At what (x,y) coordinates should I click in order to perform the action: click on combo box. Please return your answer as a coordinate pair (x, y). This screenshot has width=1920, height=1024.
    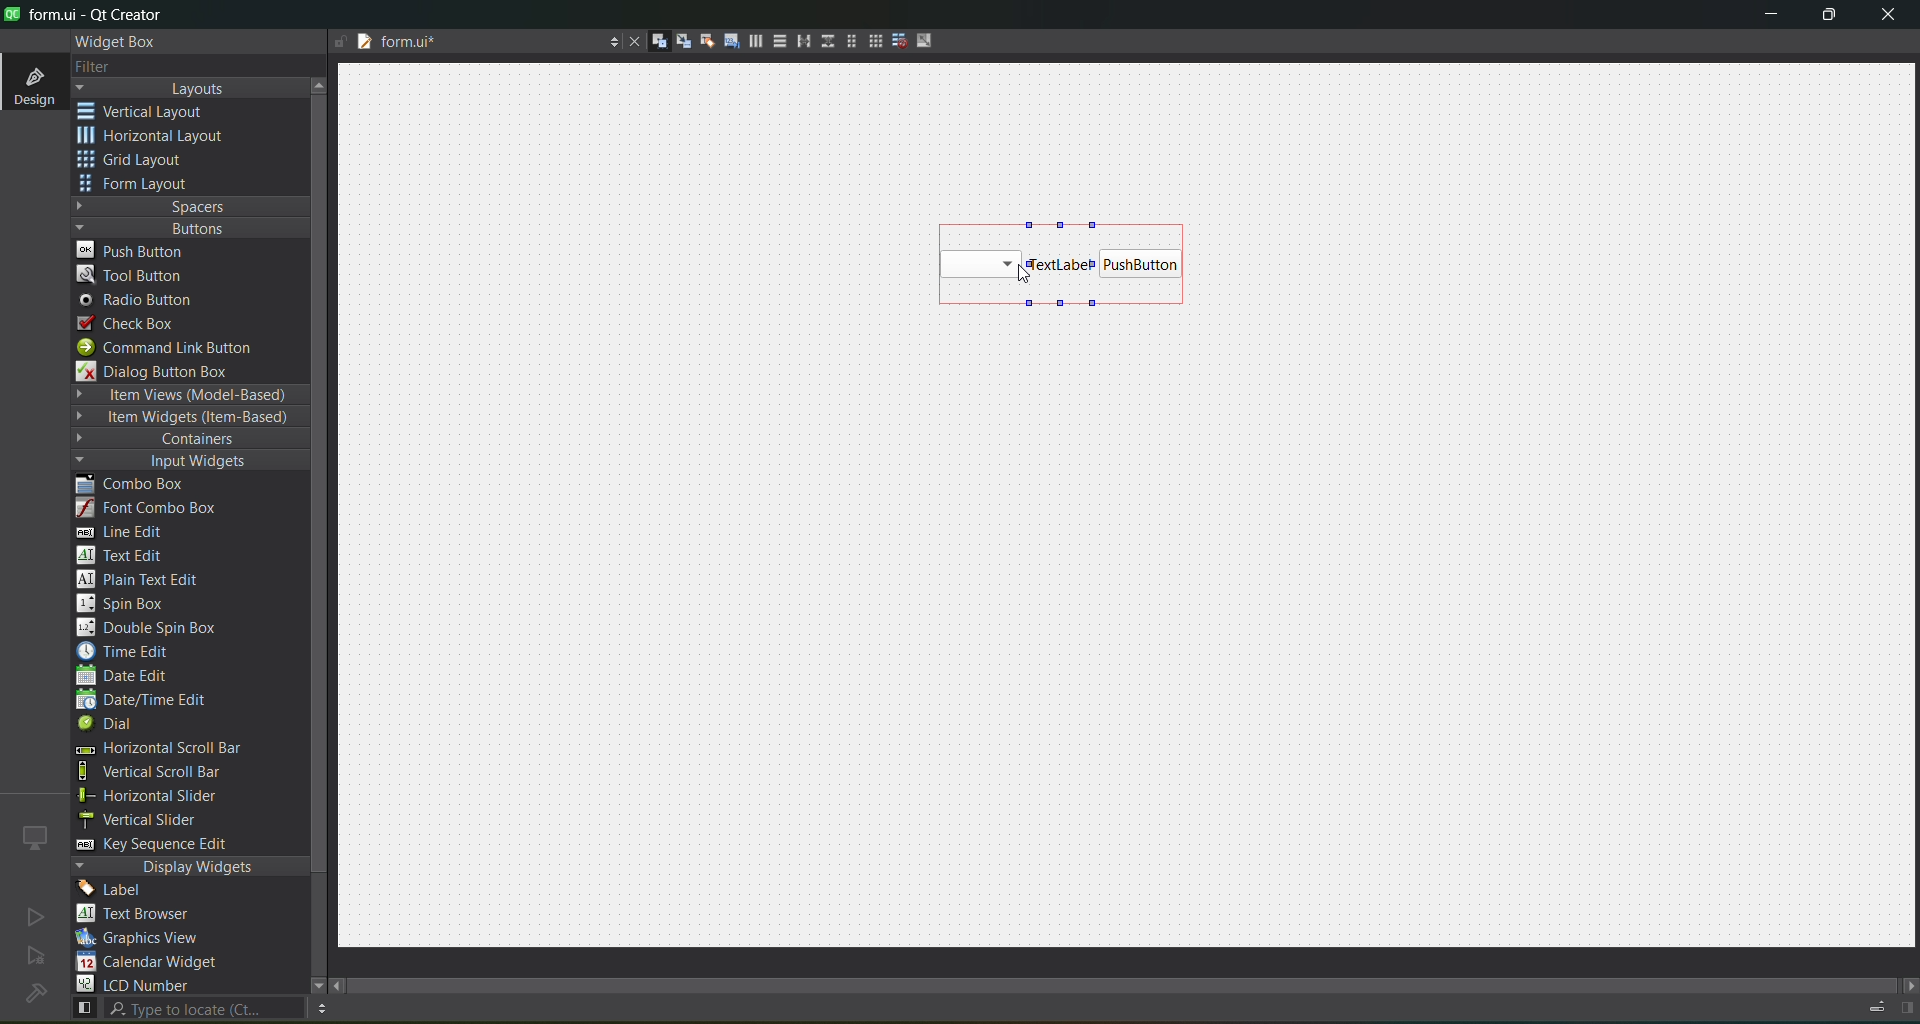
    Looking at the image, I should click on (980, 265).